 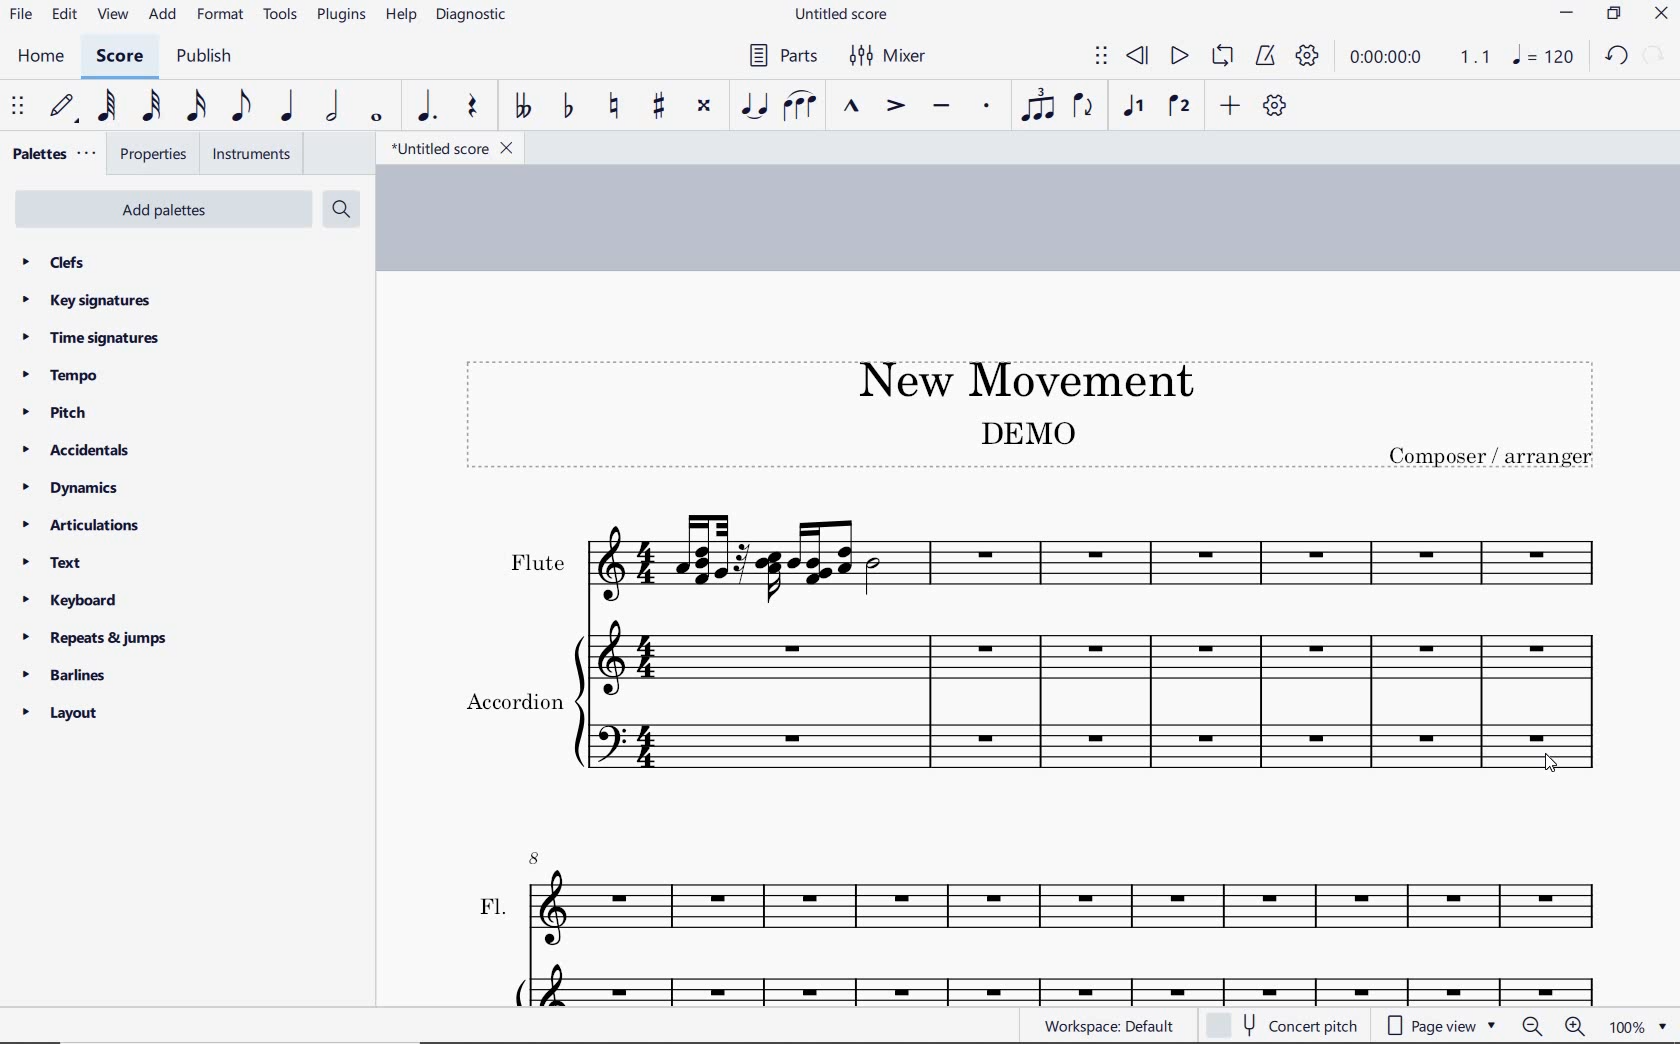 What do you see at coordinates (79, 449) in the screenshot?
I see `accidentals` at bounding box center [79, 449].